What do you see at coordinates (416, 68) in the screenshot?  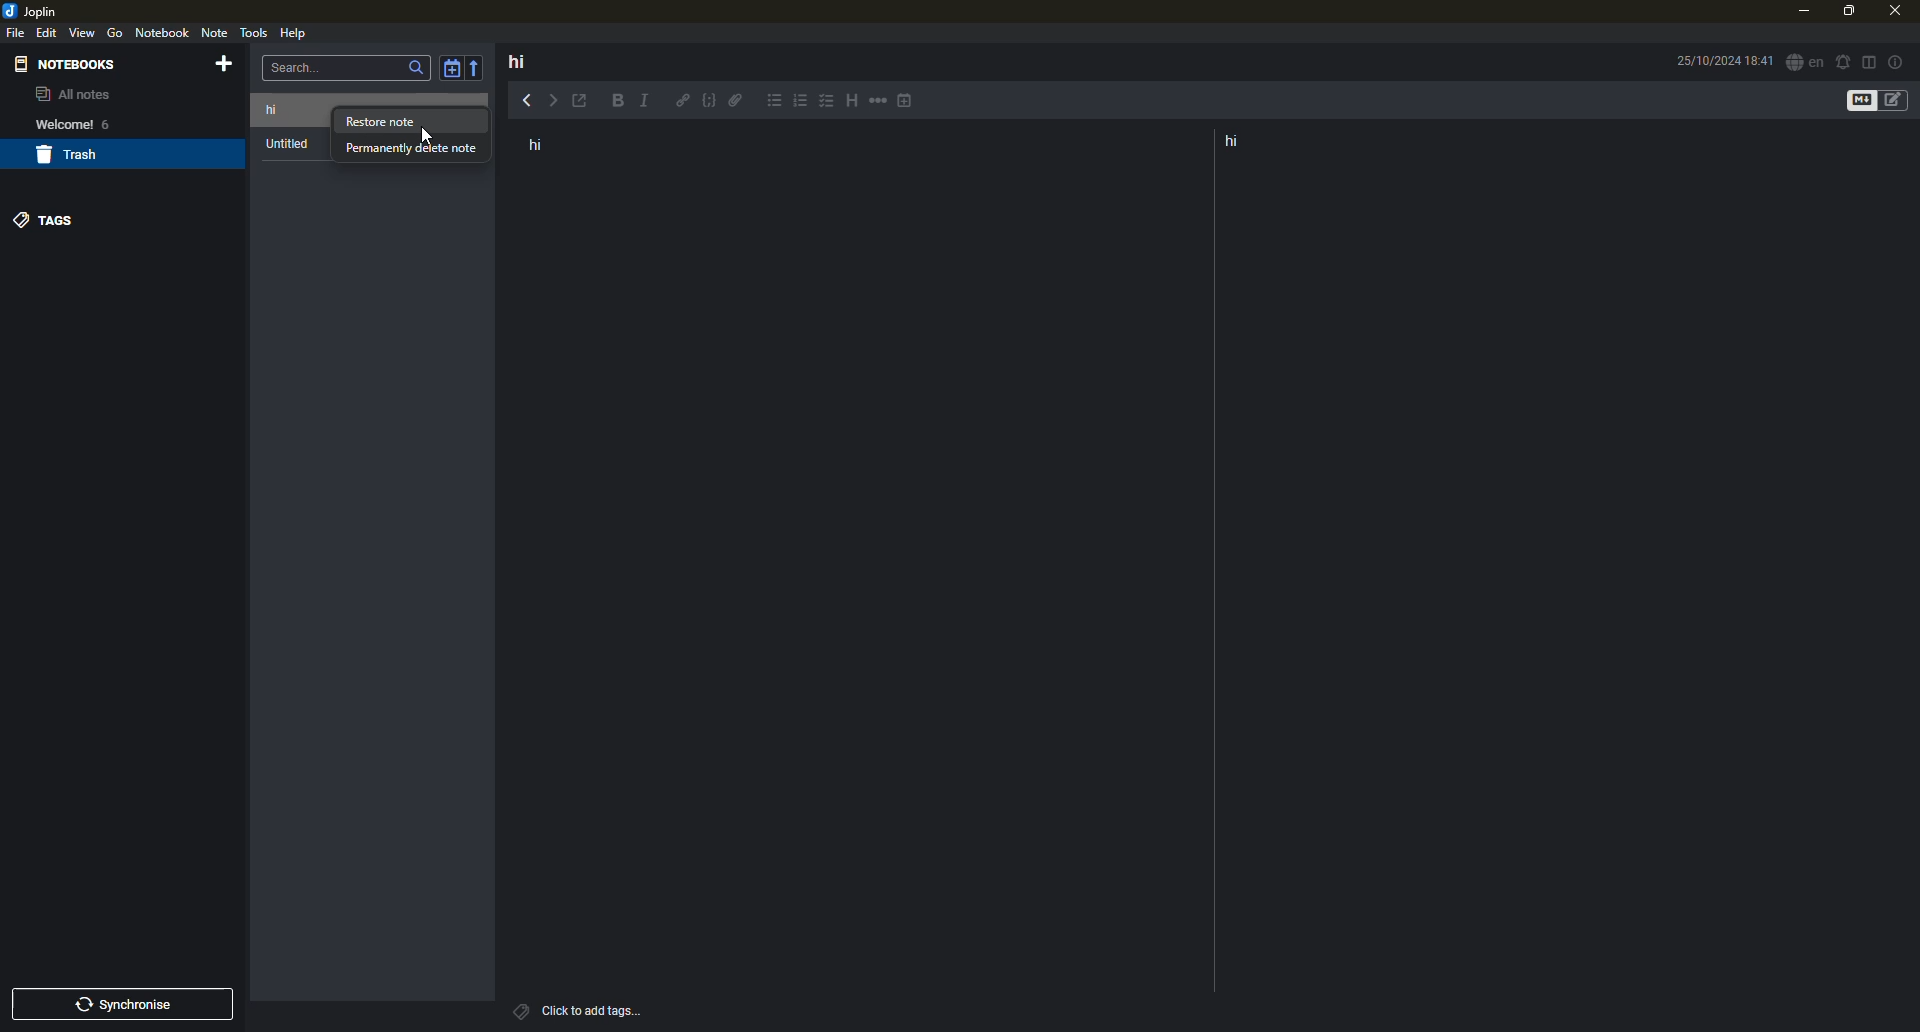 I see `search` at bounding box center [416, 68].